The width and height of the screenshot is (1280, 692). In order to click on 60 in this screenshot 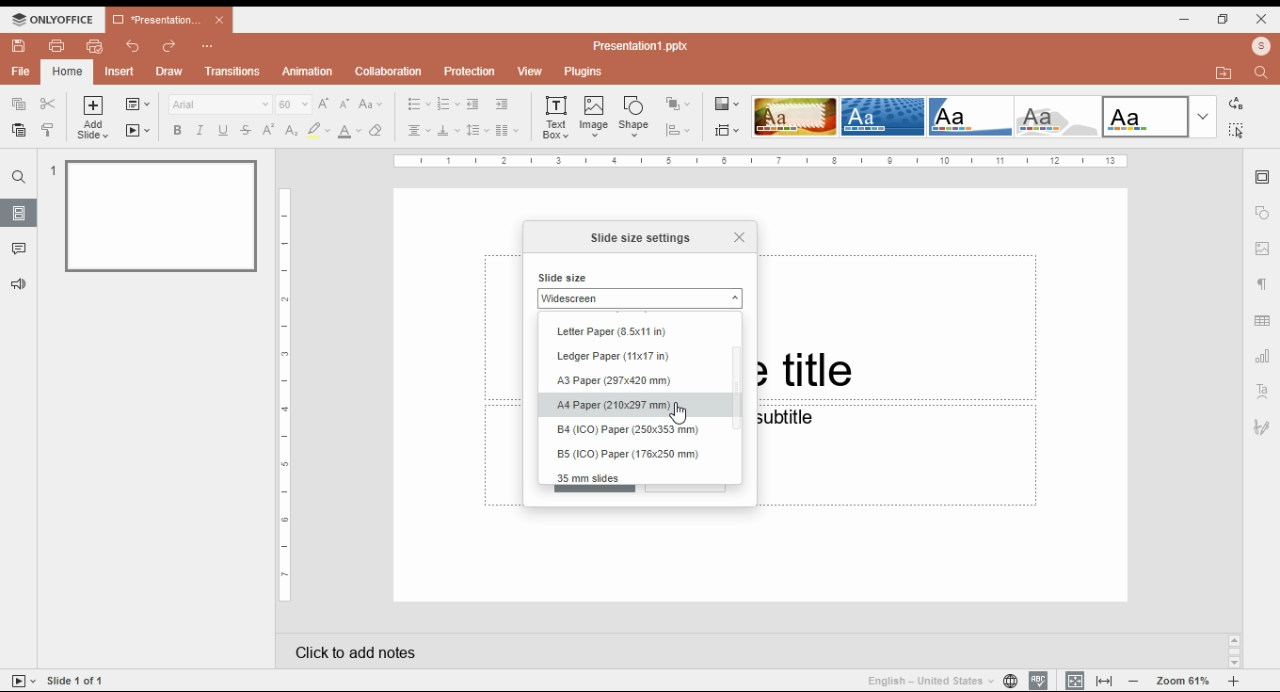, I will do `click(294, 104)`.